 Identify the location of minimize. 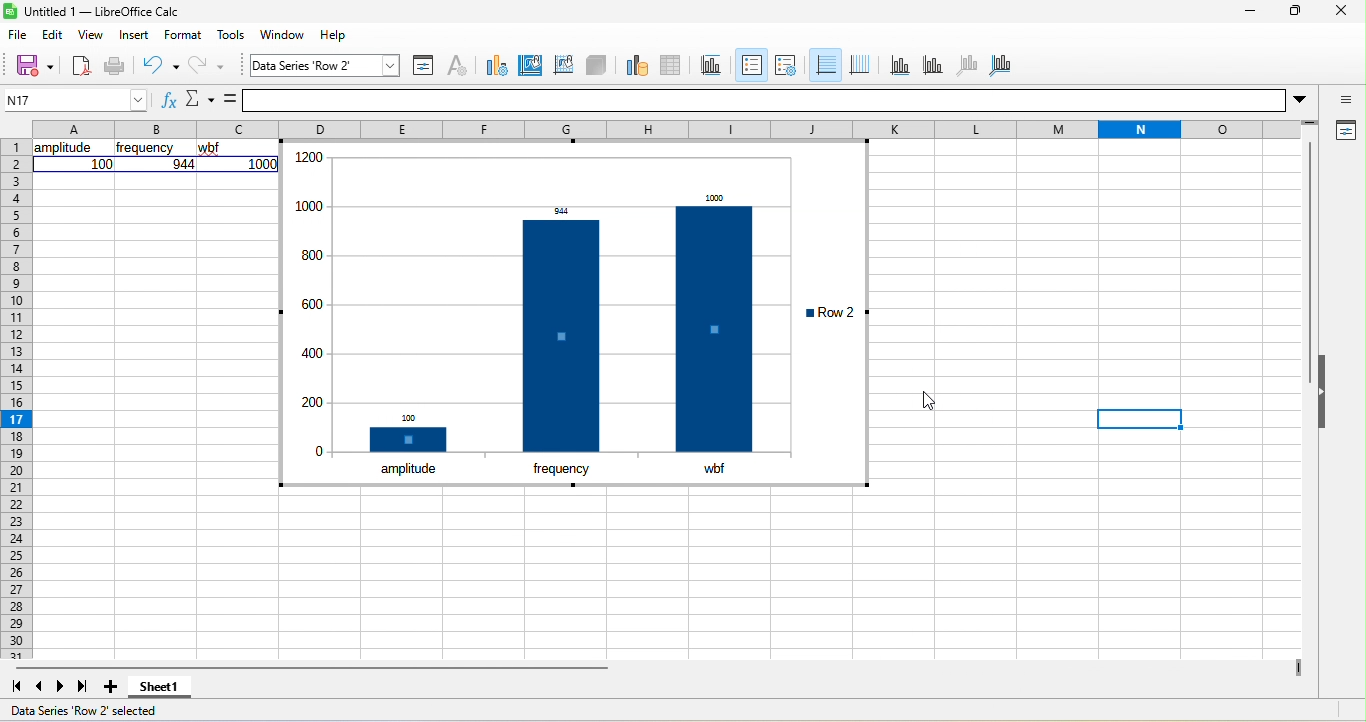
(1248, 10).